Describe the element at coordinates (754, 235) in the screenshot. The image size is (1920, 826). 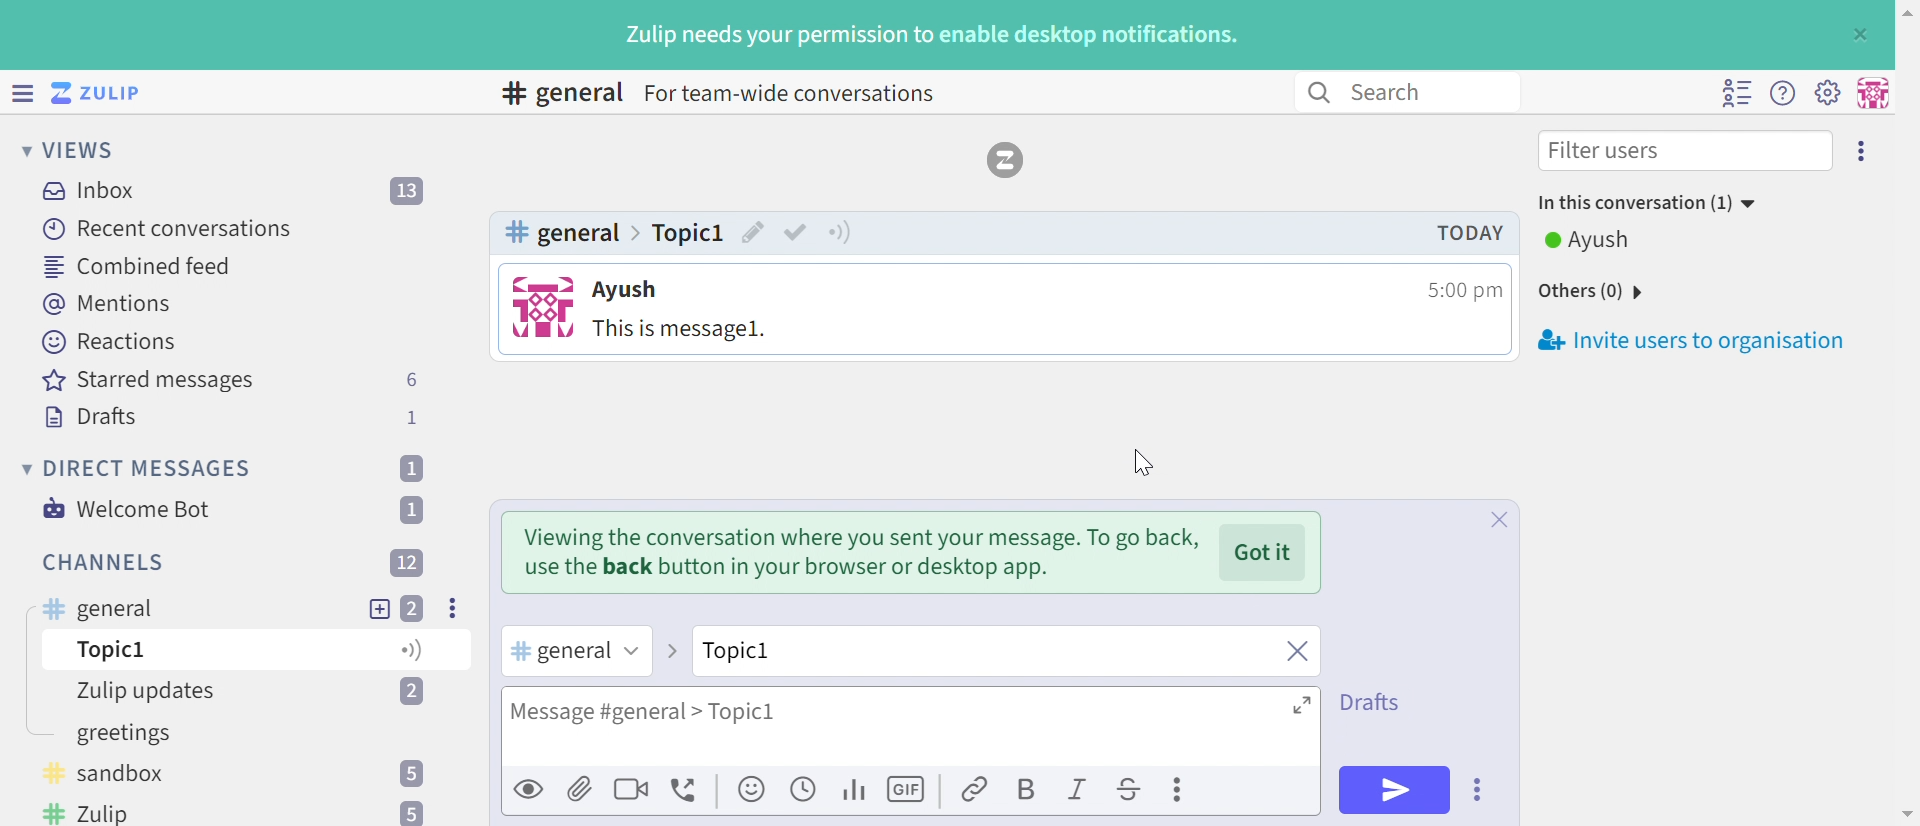
I see `Edit topic` at that location.